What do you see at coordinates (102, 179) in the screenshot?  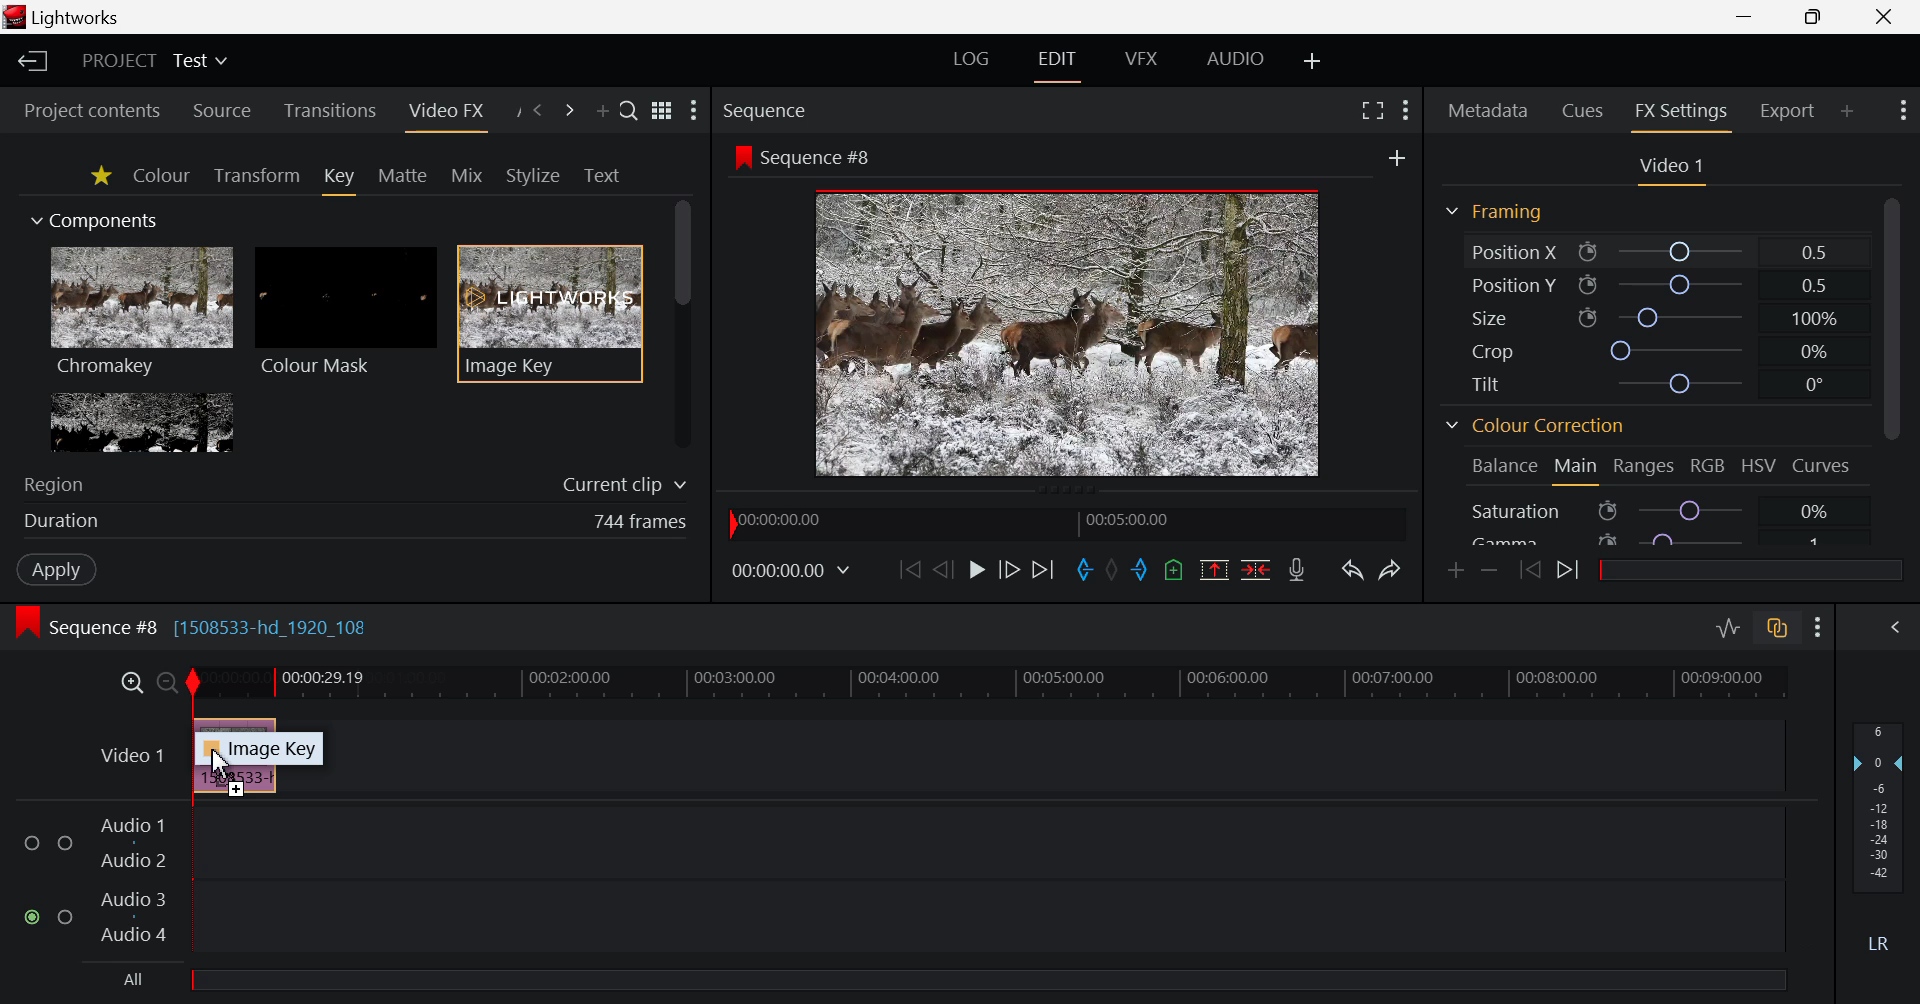 I see `Favorites` at bounding box center [102, 179].